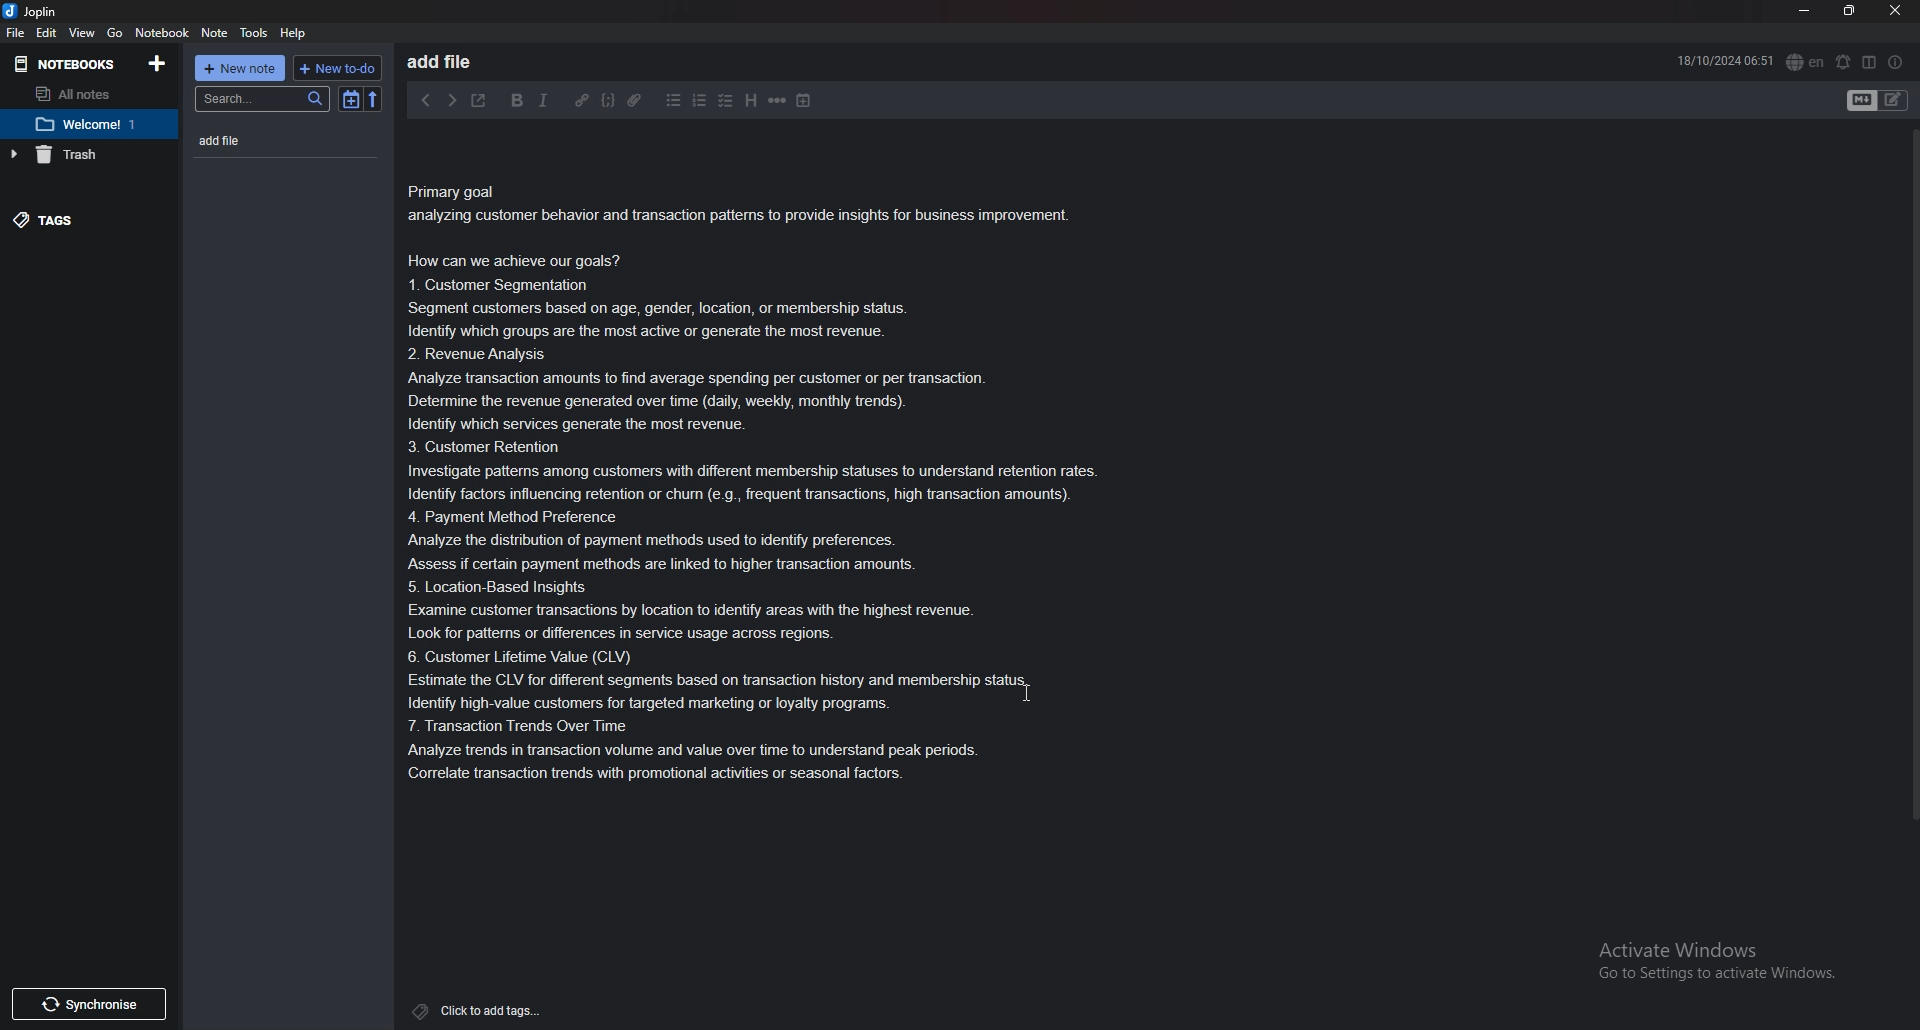  Describe the element at coordinates (637, 102) in the screenshot. I see `Attachment` at that location.